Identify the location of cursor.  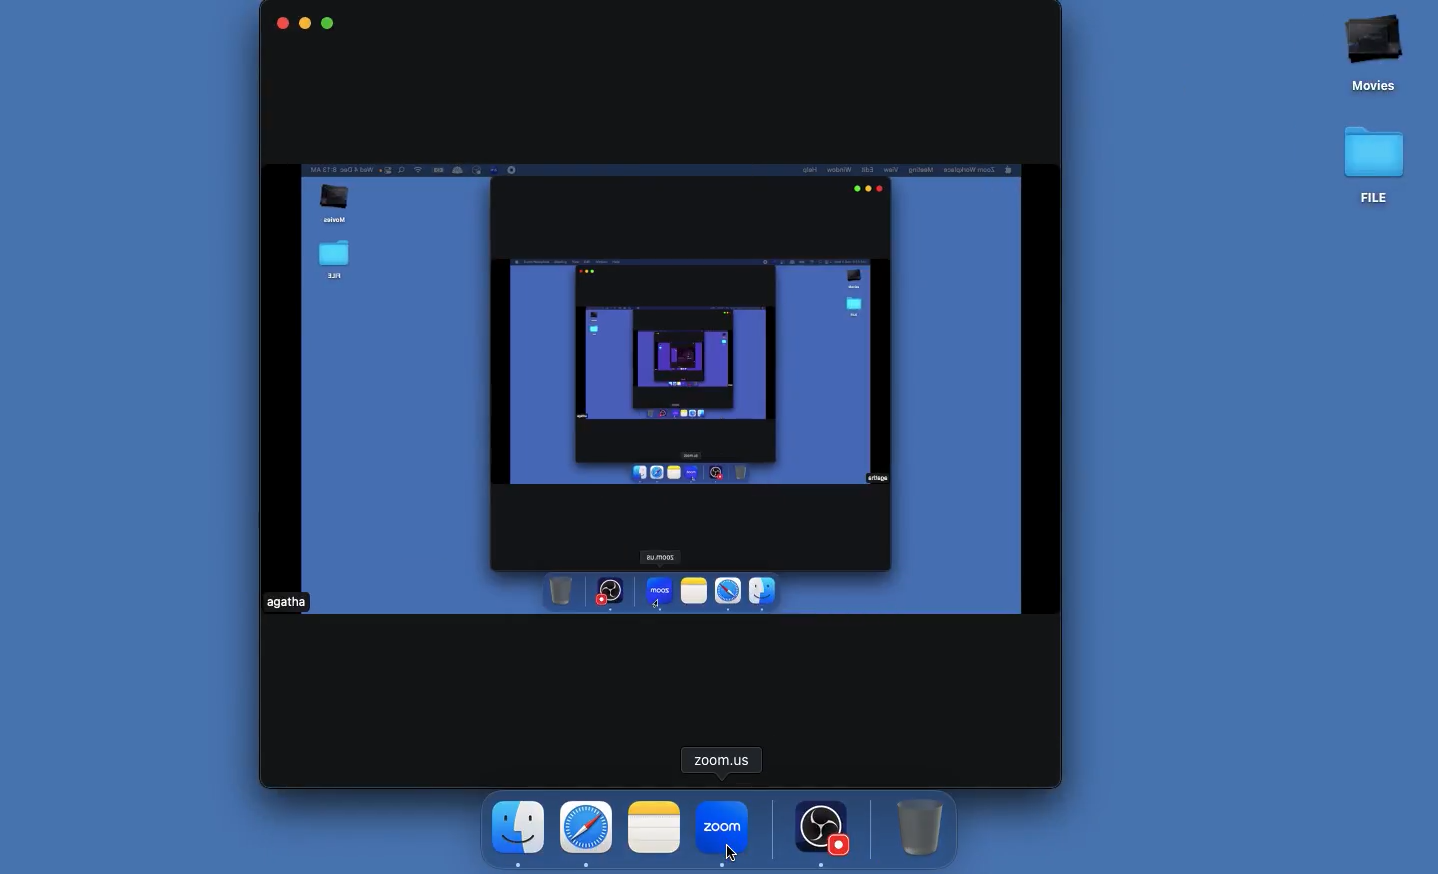
(731, 850).